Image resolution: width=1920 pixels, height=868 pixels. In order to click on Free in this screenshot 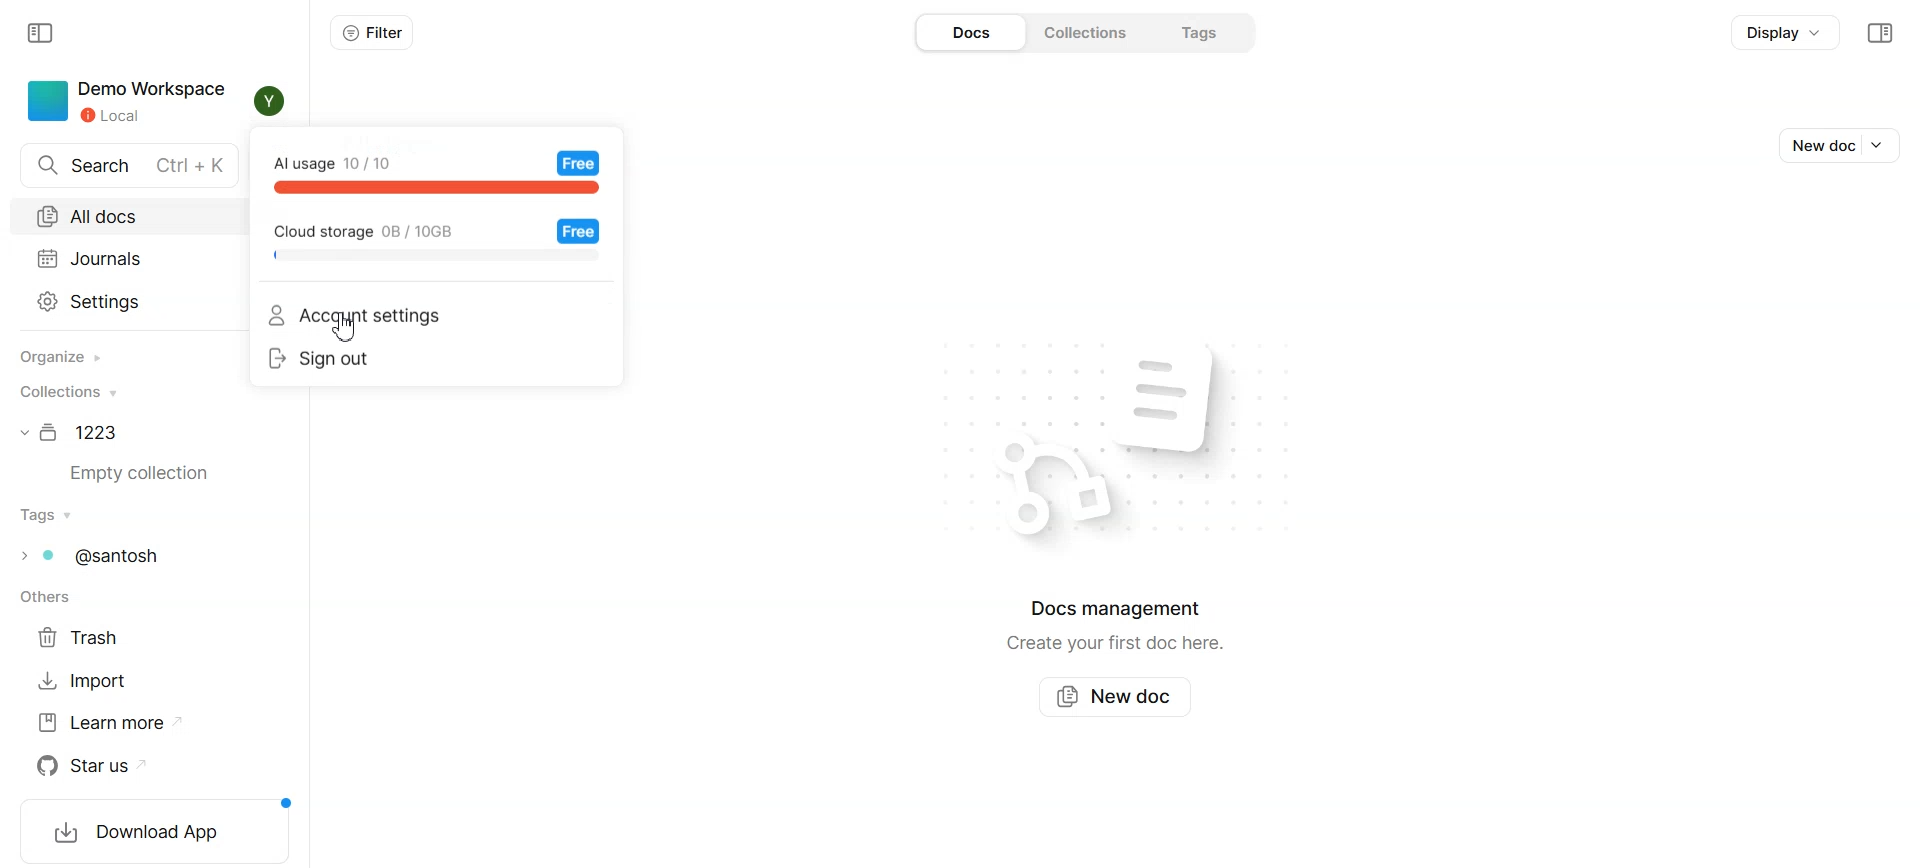, I will do `click(579, 162)`.